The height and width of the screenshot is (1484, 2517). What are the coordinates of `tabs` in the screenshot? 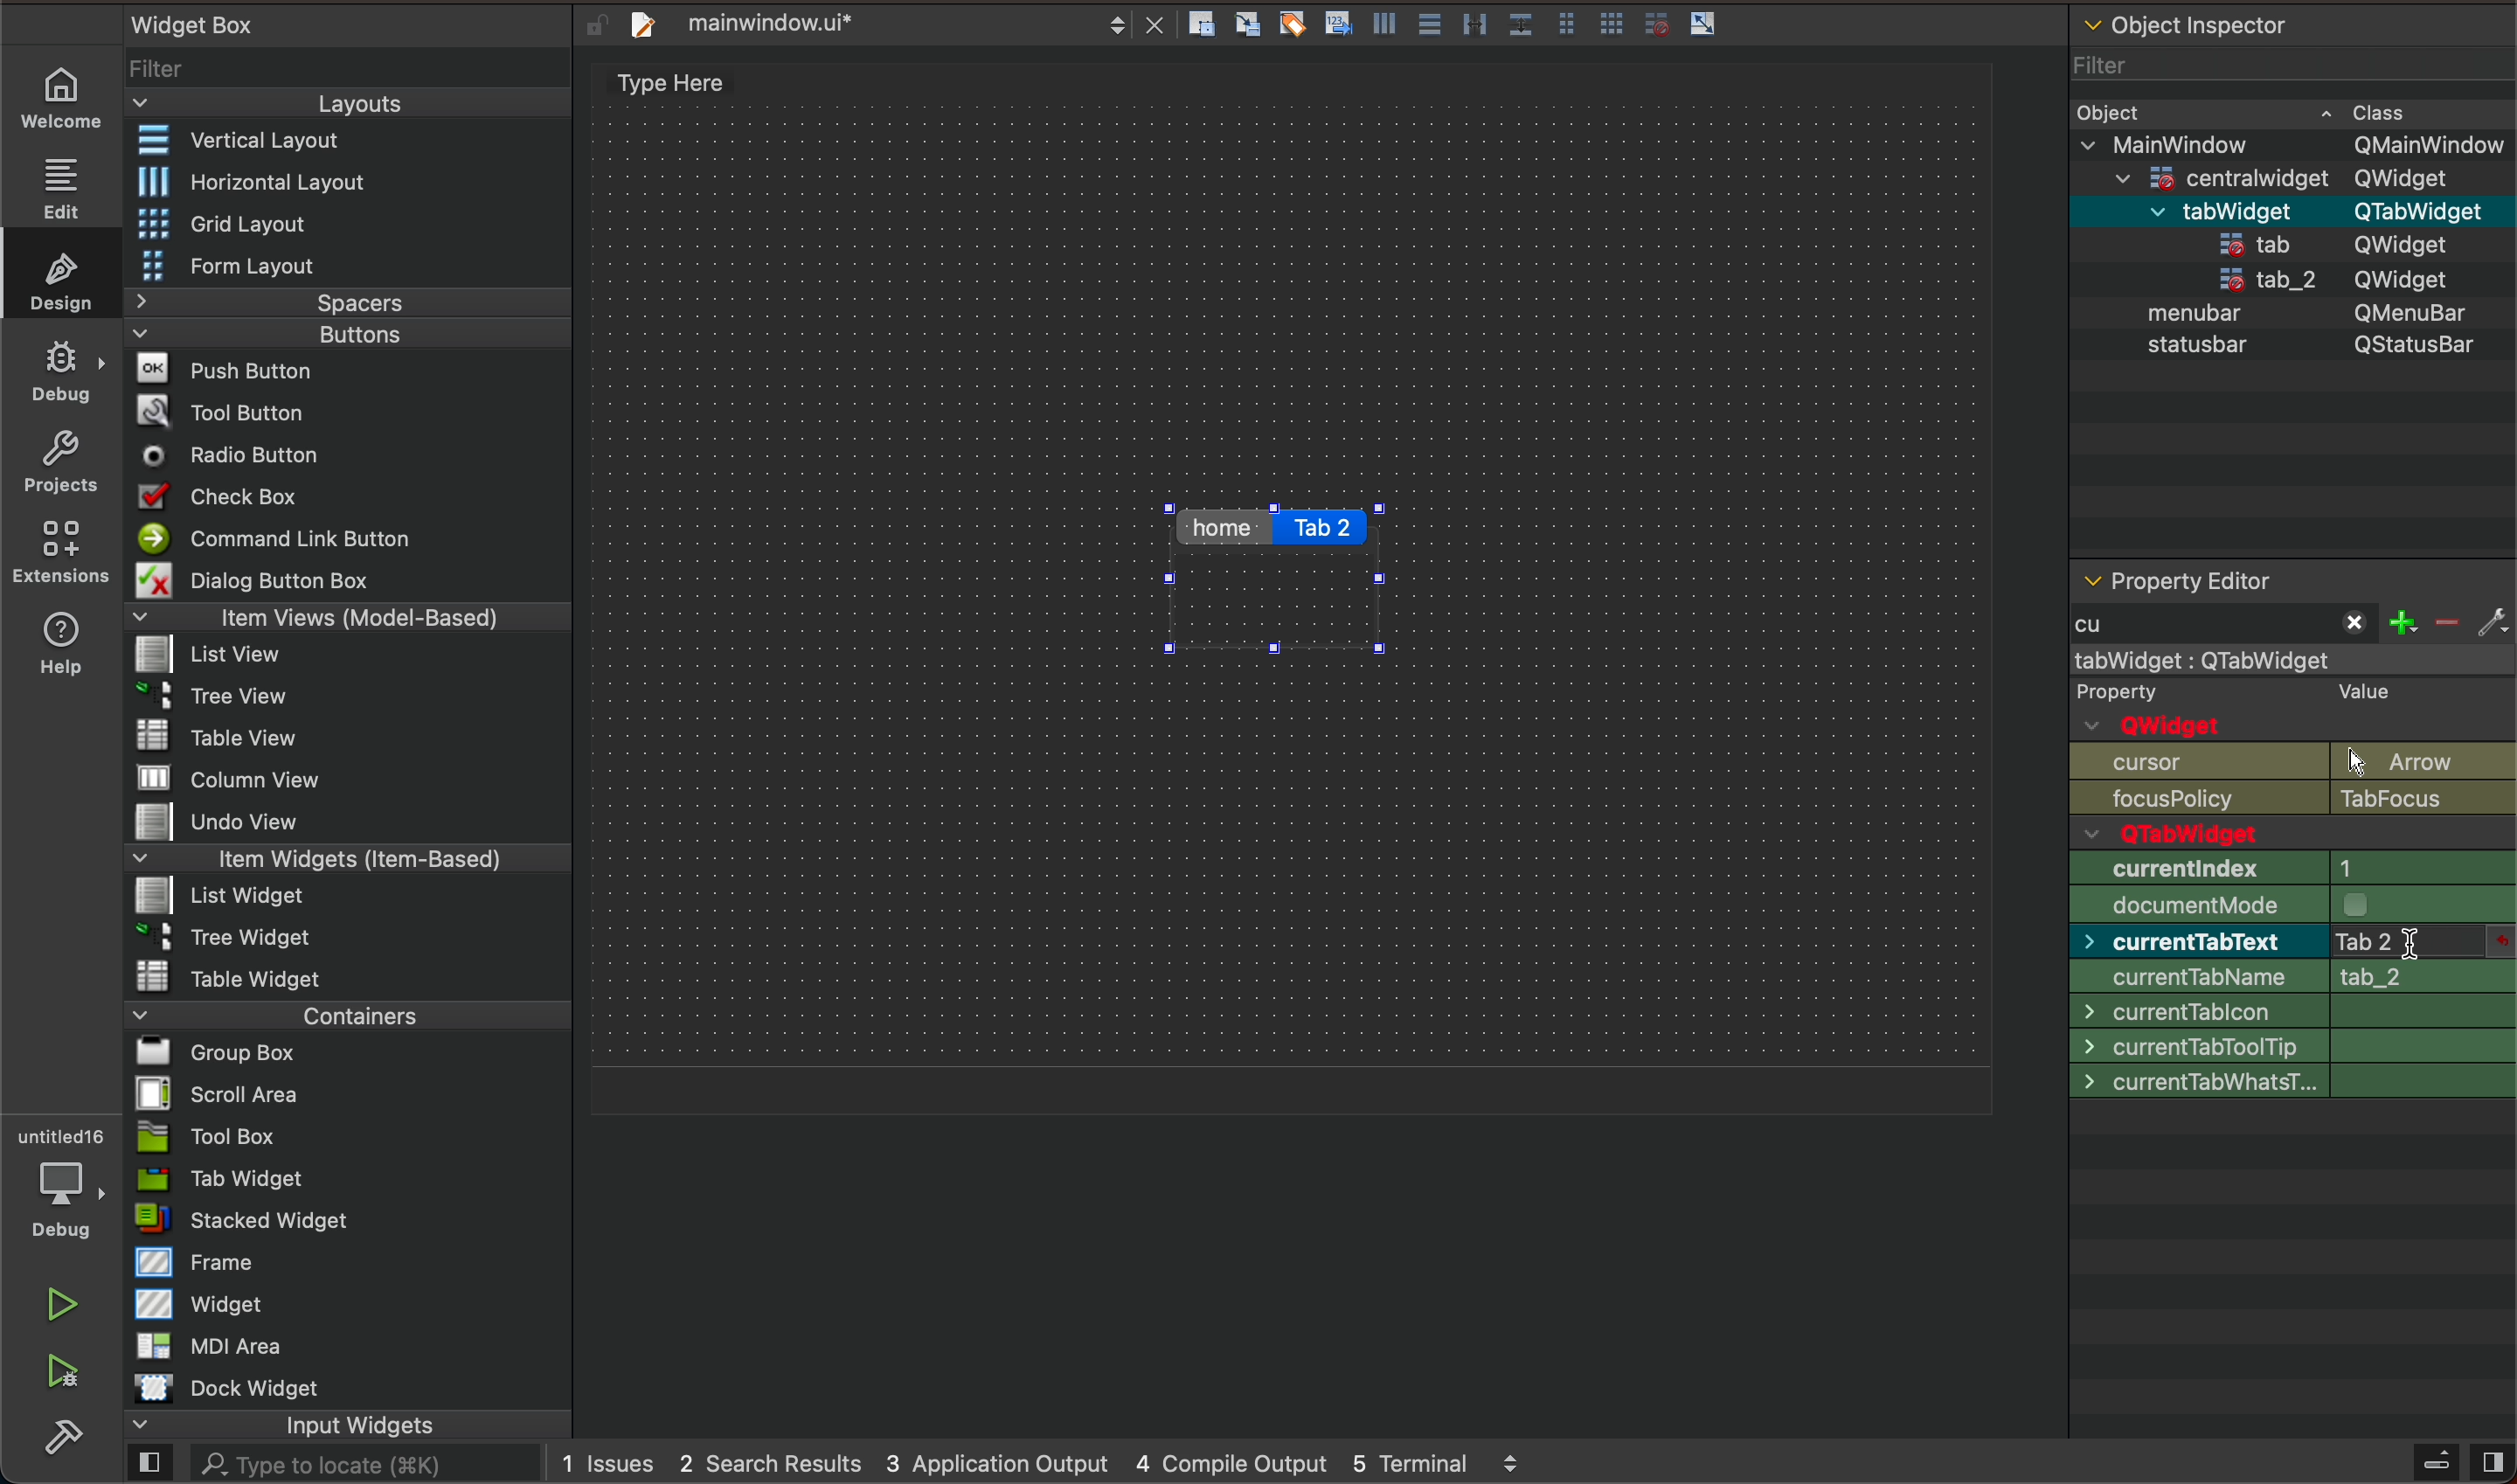 It's located at (1279, 577).